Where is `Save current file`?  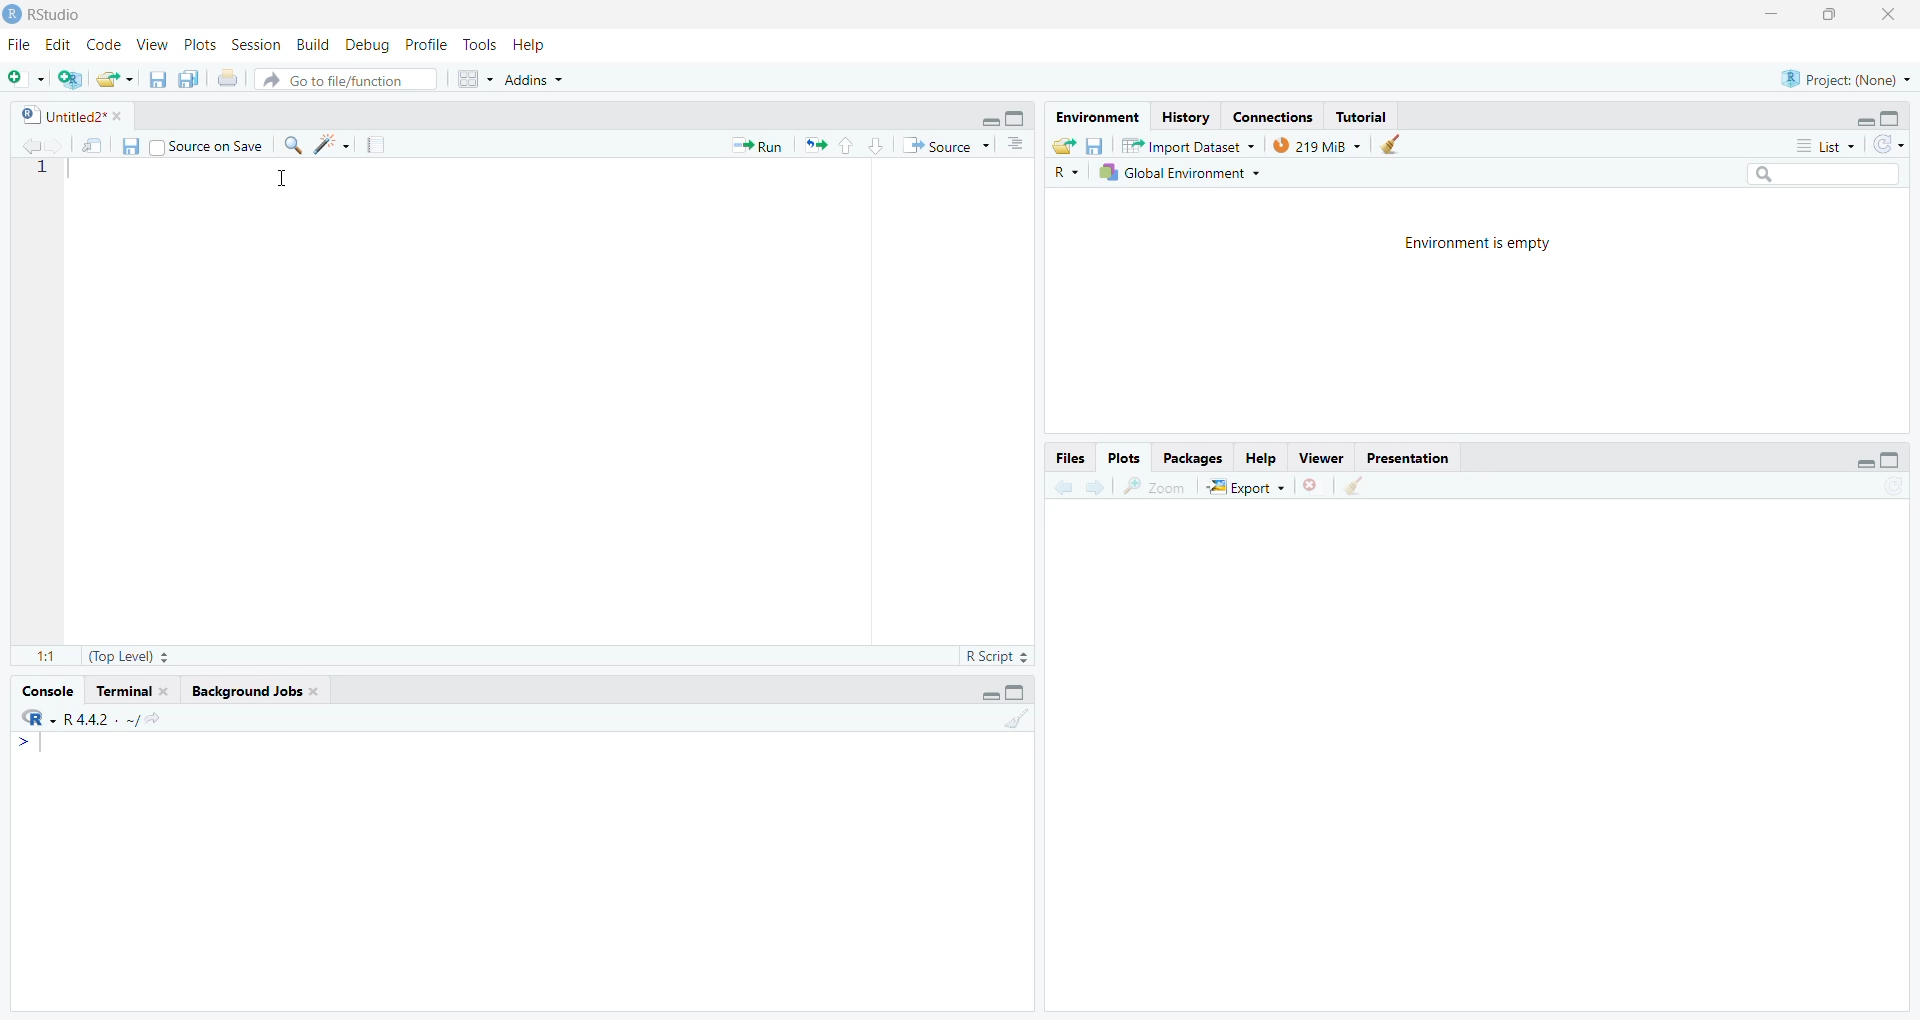 Save current file is located at coordinates (159, 79).